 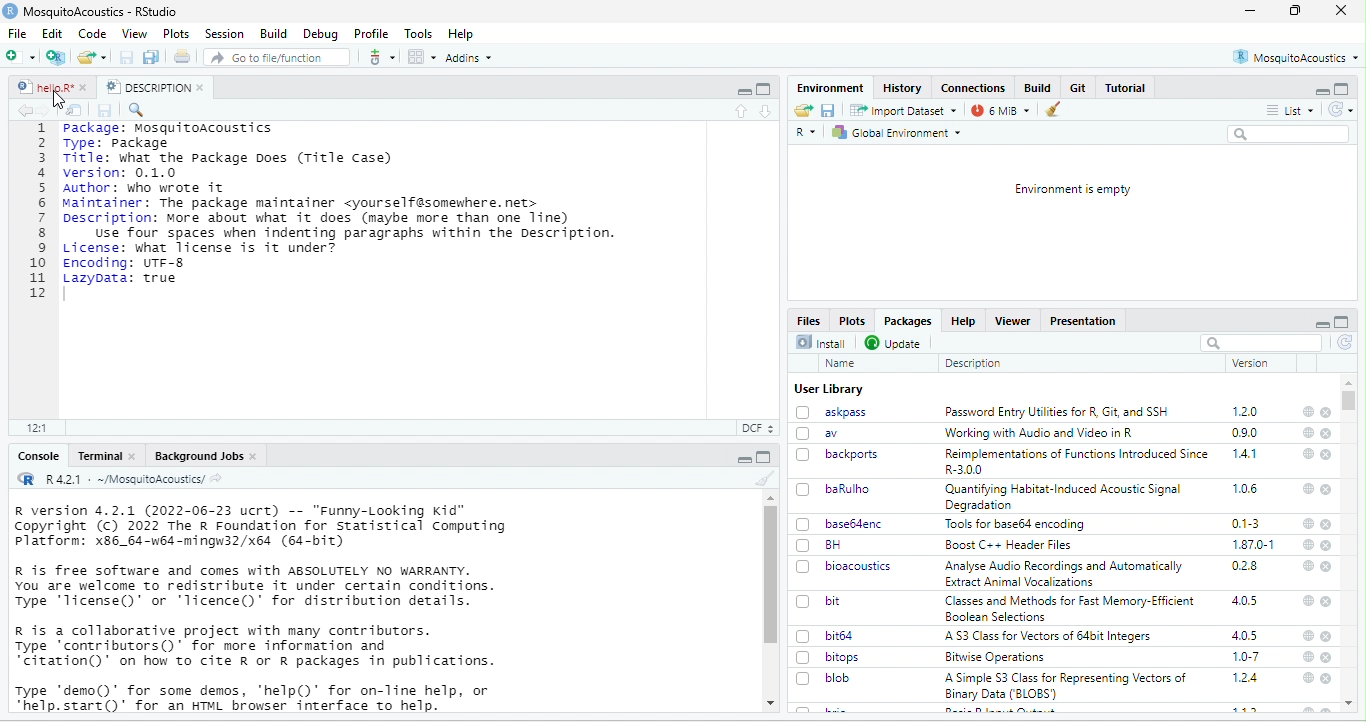 I want to click on more options, so click(x=381, y=56).